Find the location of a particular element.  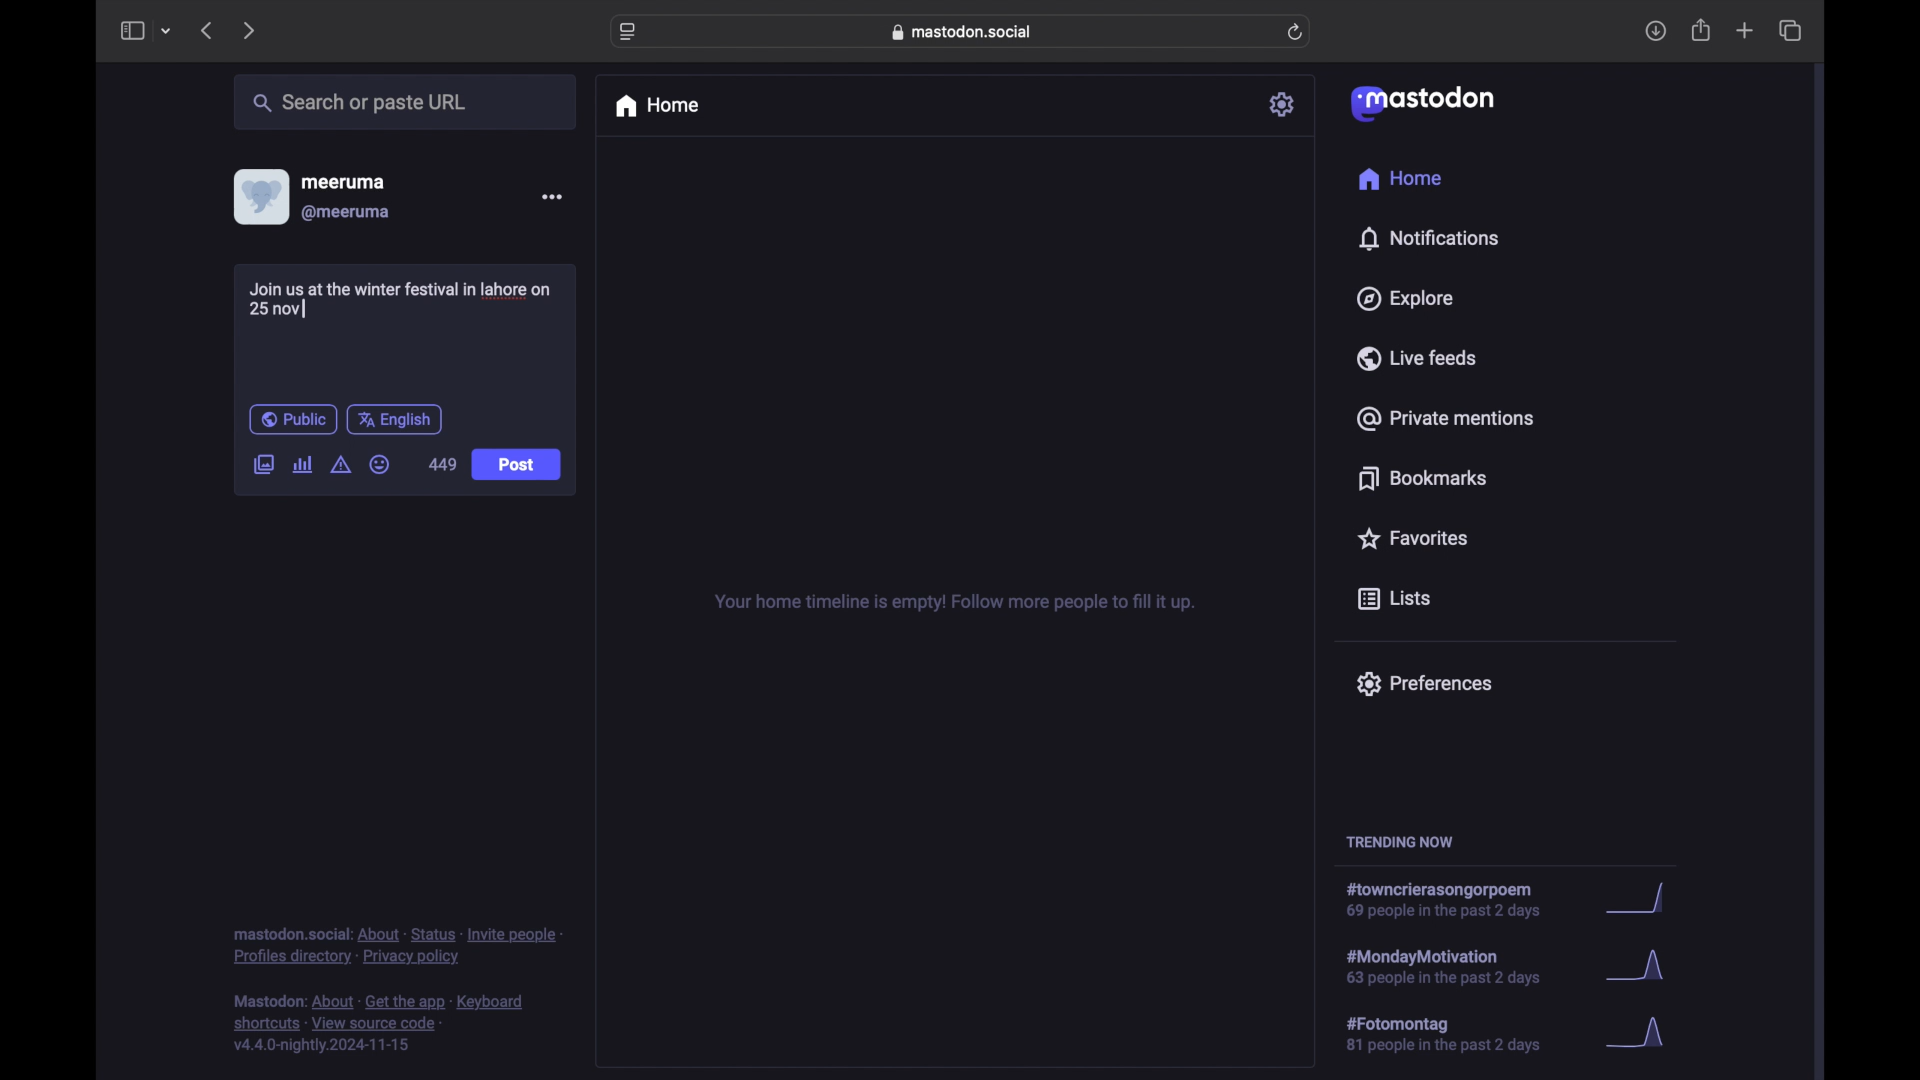

@meeruma is located at coordinates (346, 213).